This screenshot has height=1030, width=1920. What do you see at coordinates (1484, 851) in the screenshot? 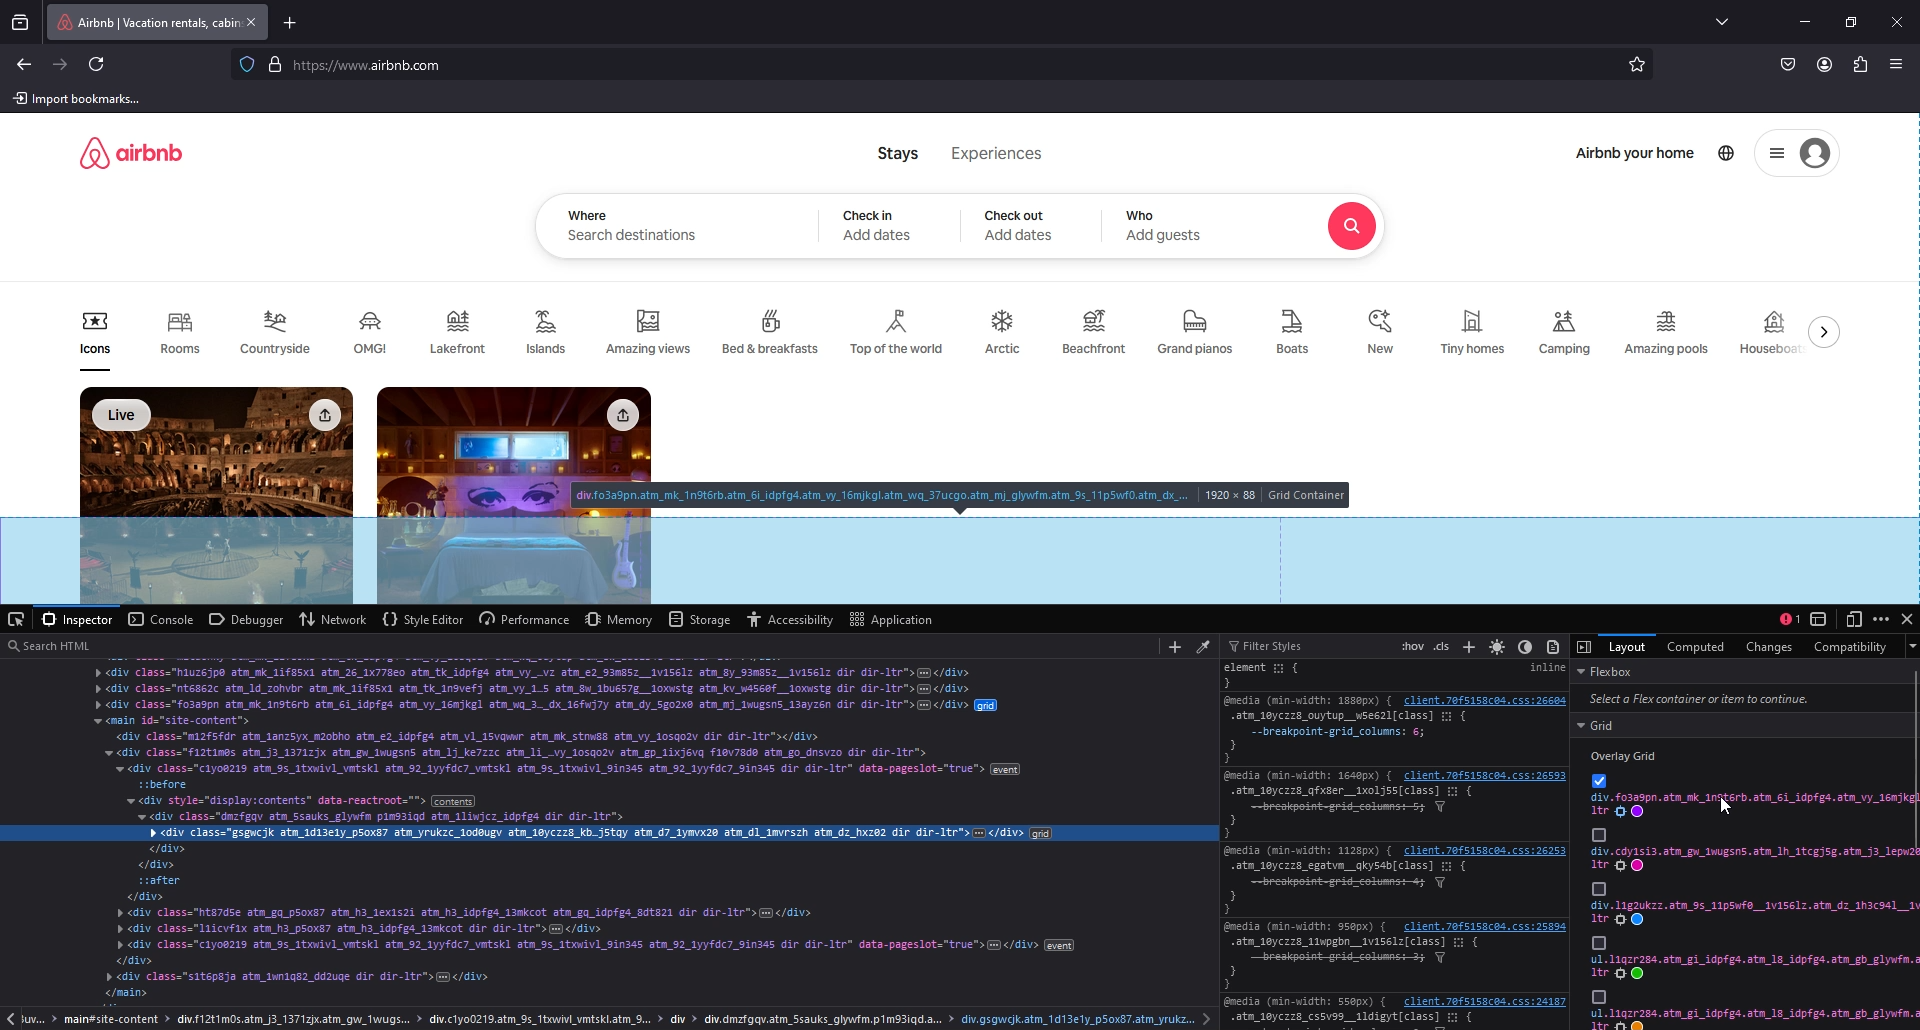
I see `link` at bounding box center [1484, 851].